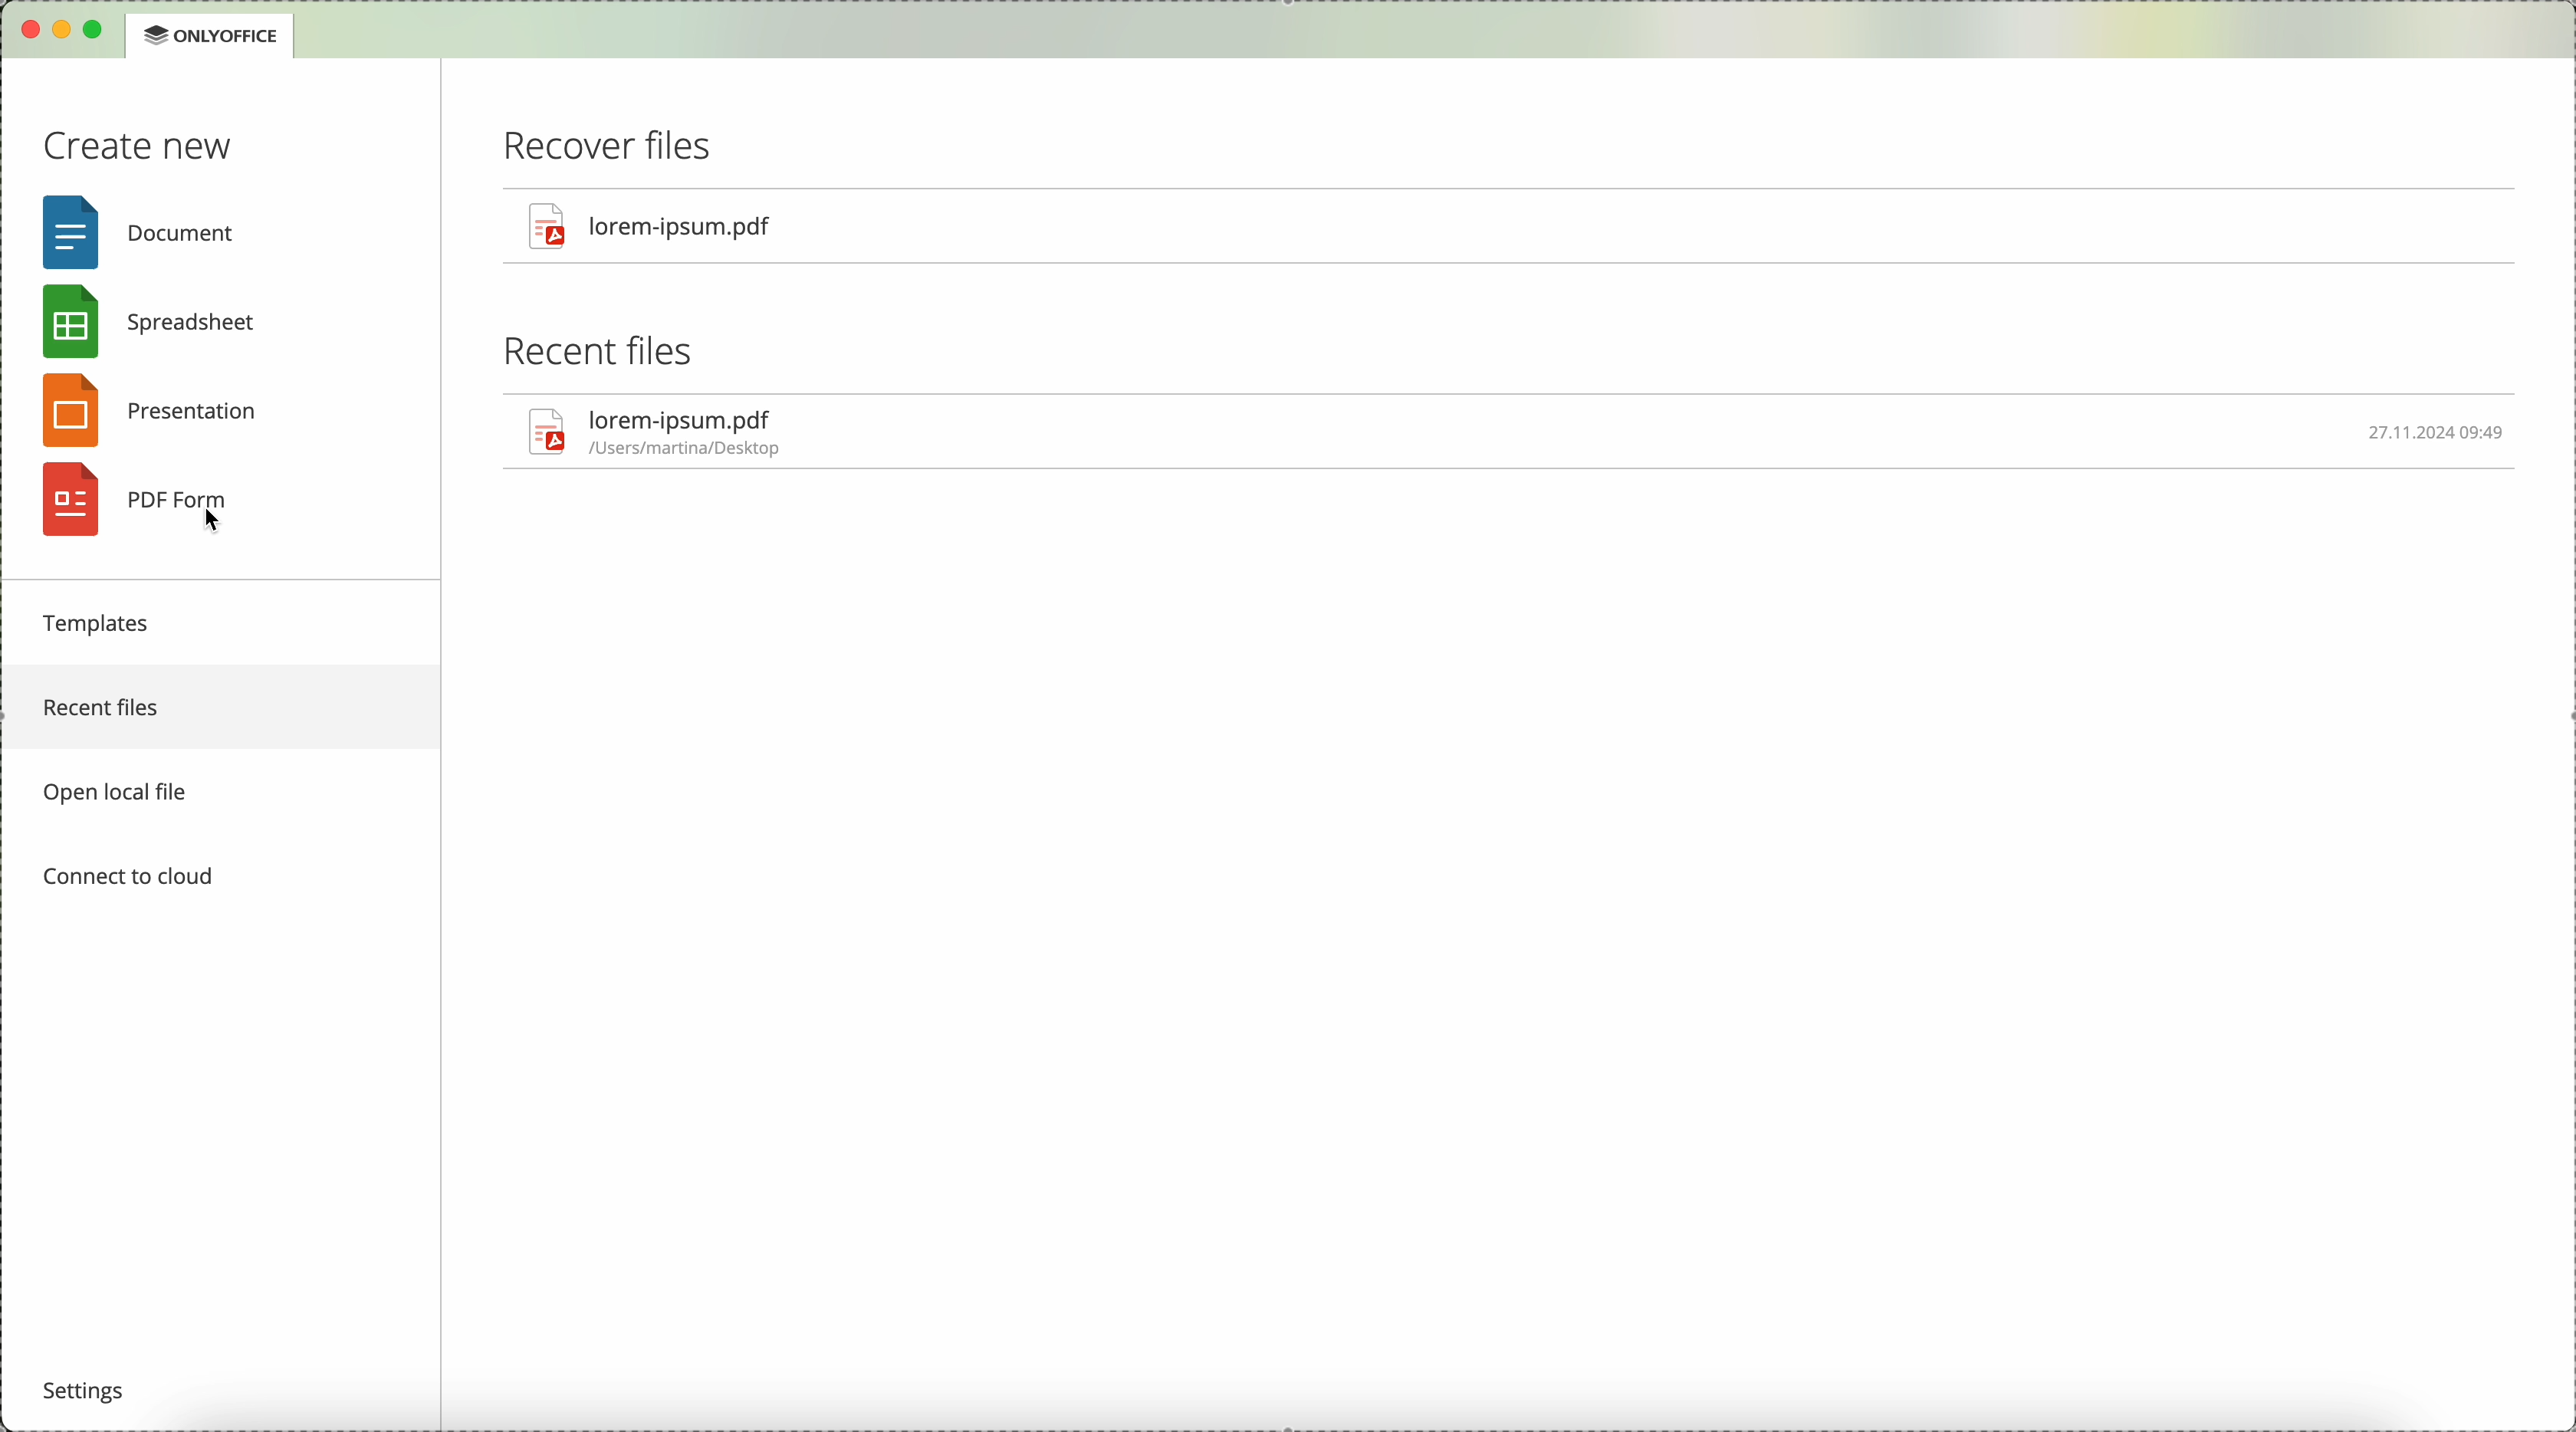 The height and width of the screenshot is (1432, 2576). Describe the element at coordinates (228, 525) in the screenshot. I see `cursor` at that location.